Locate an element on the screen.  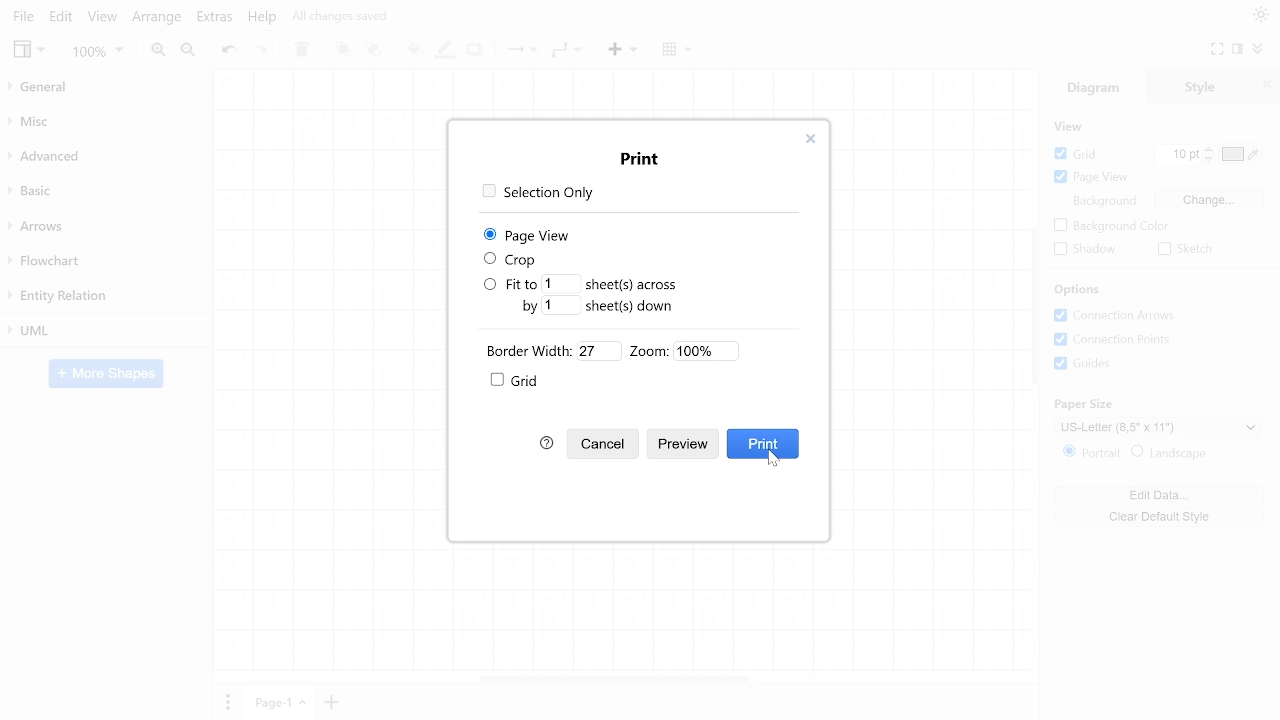
Zoom out is located at coordinates (189, 51).